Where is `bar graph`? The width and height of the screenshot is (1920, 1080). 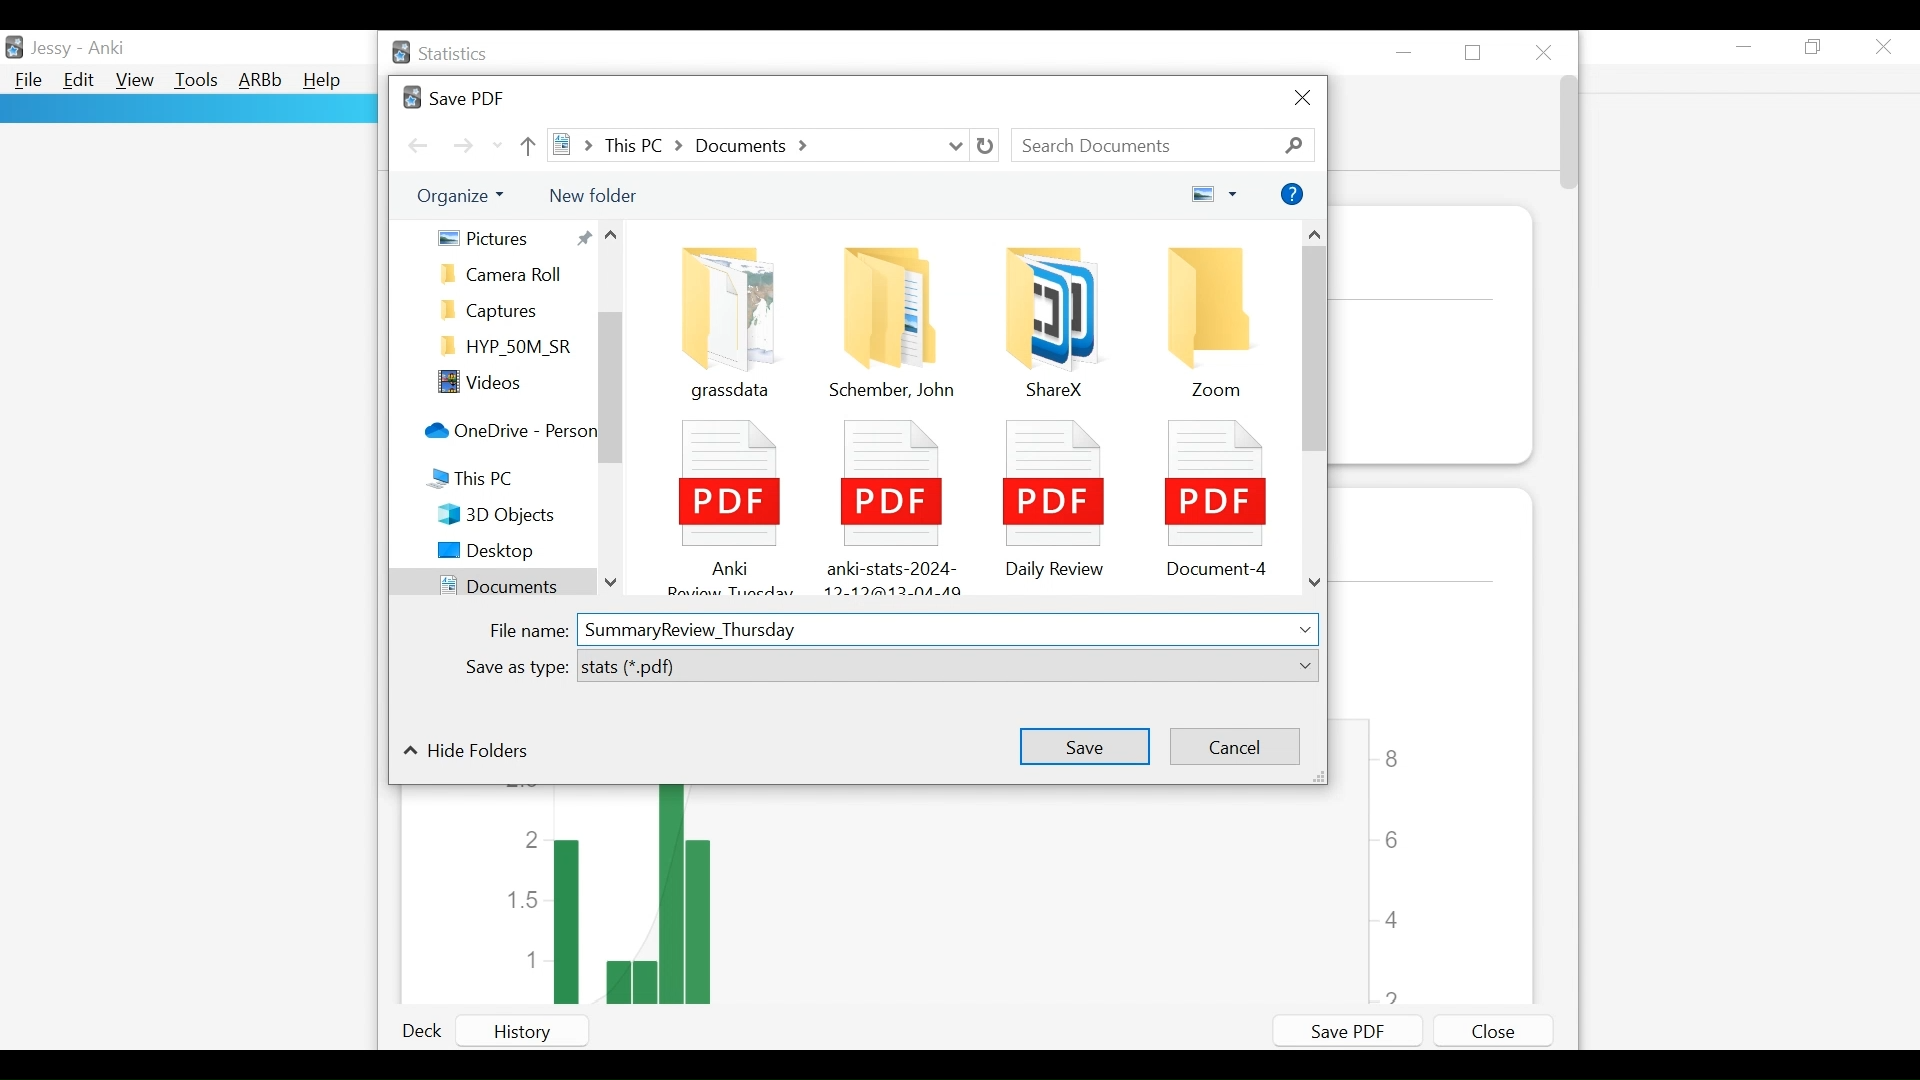 bar graph is located at coordinates (946, 896).